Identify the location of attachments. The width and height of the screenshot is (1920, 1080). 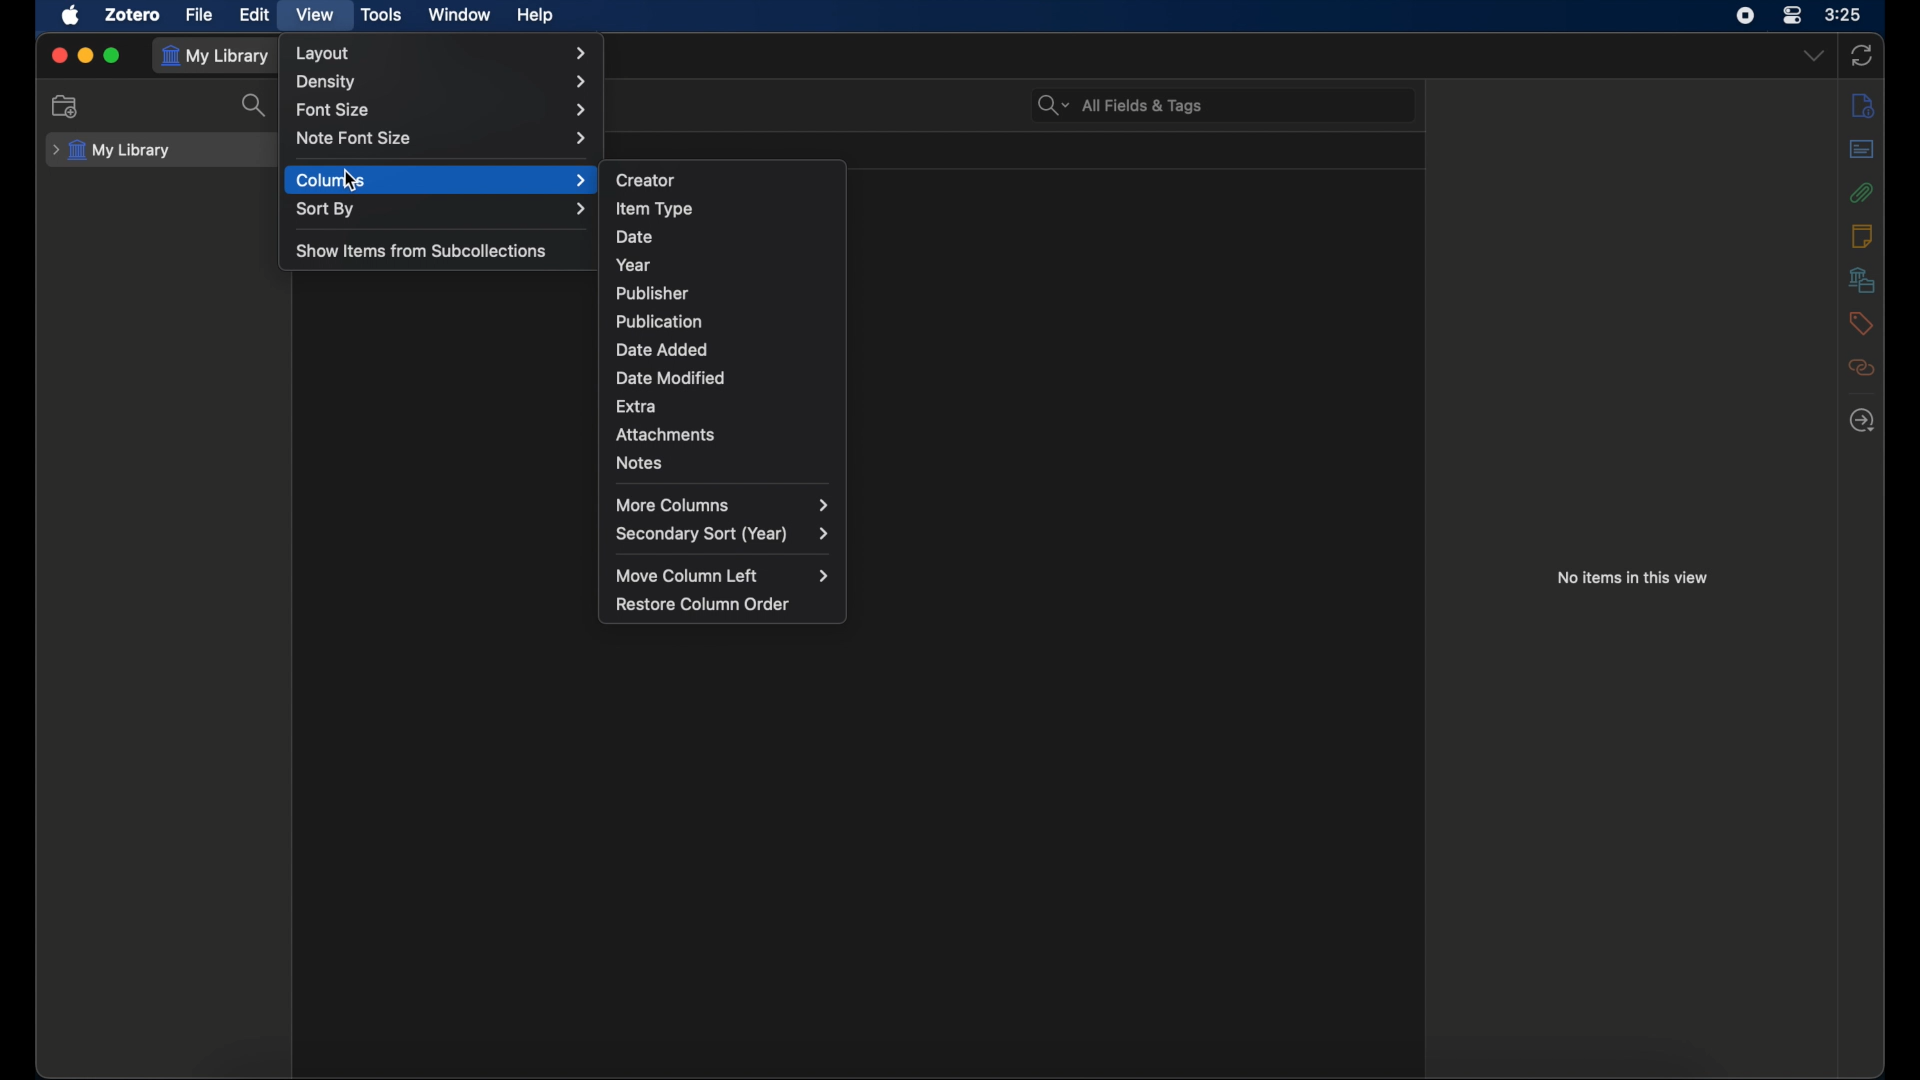
(666, 435).